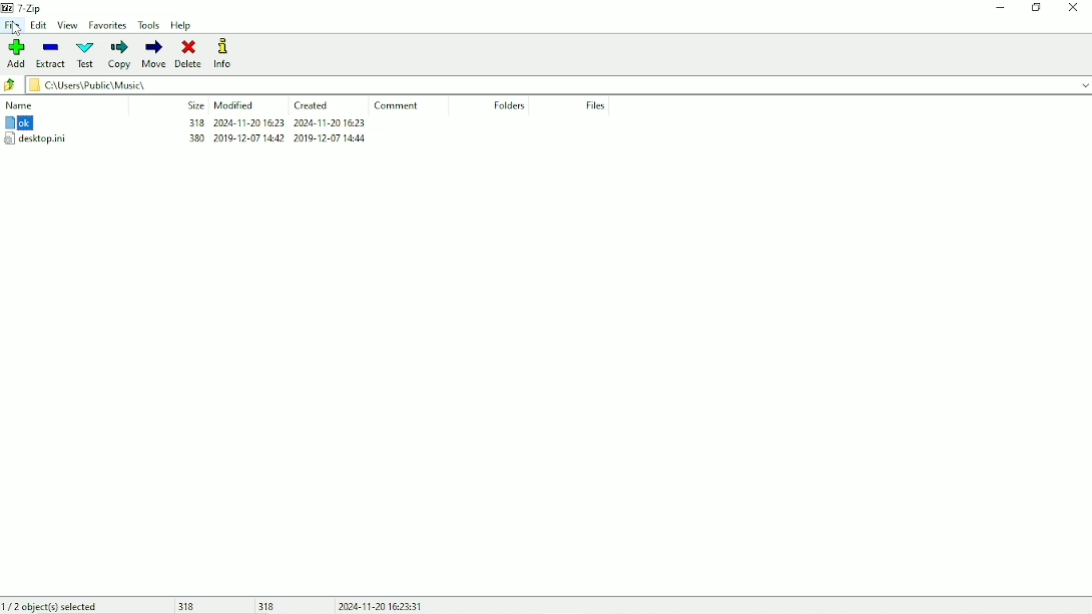  I want to click on Back, so click(10, 84).